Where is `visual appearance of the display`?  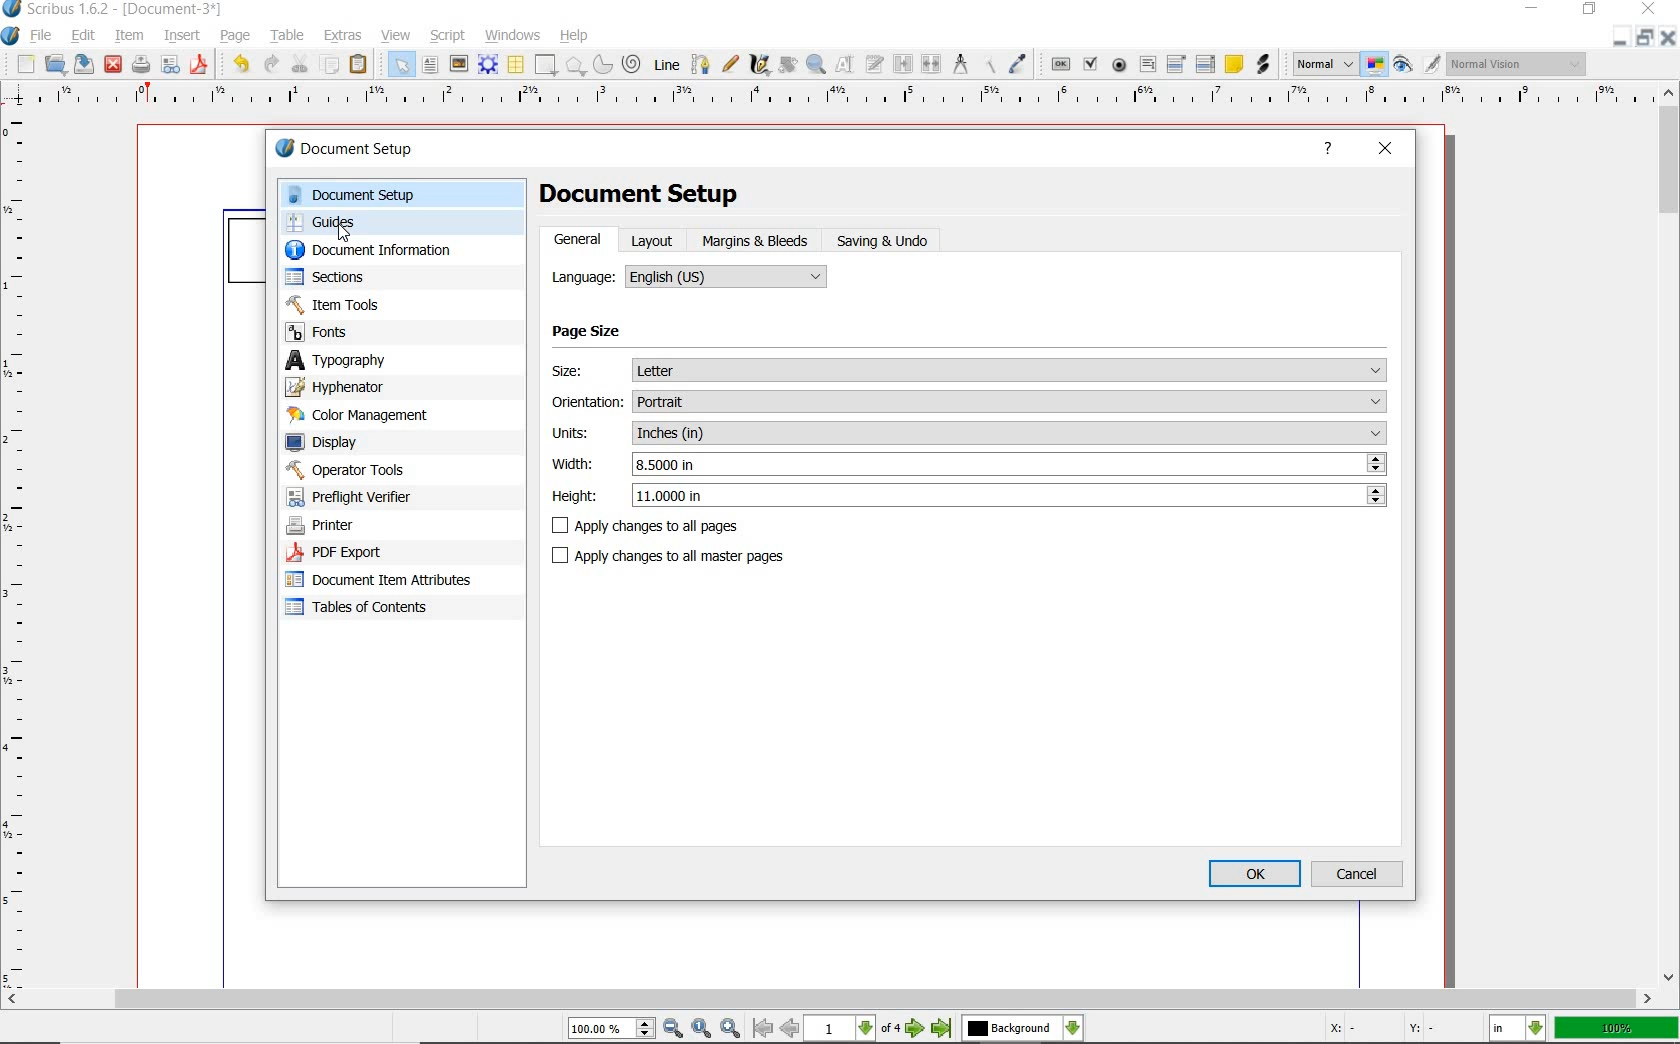
visual appearance of the display is located at coordinates (1518, 65).